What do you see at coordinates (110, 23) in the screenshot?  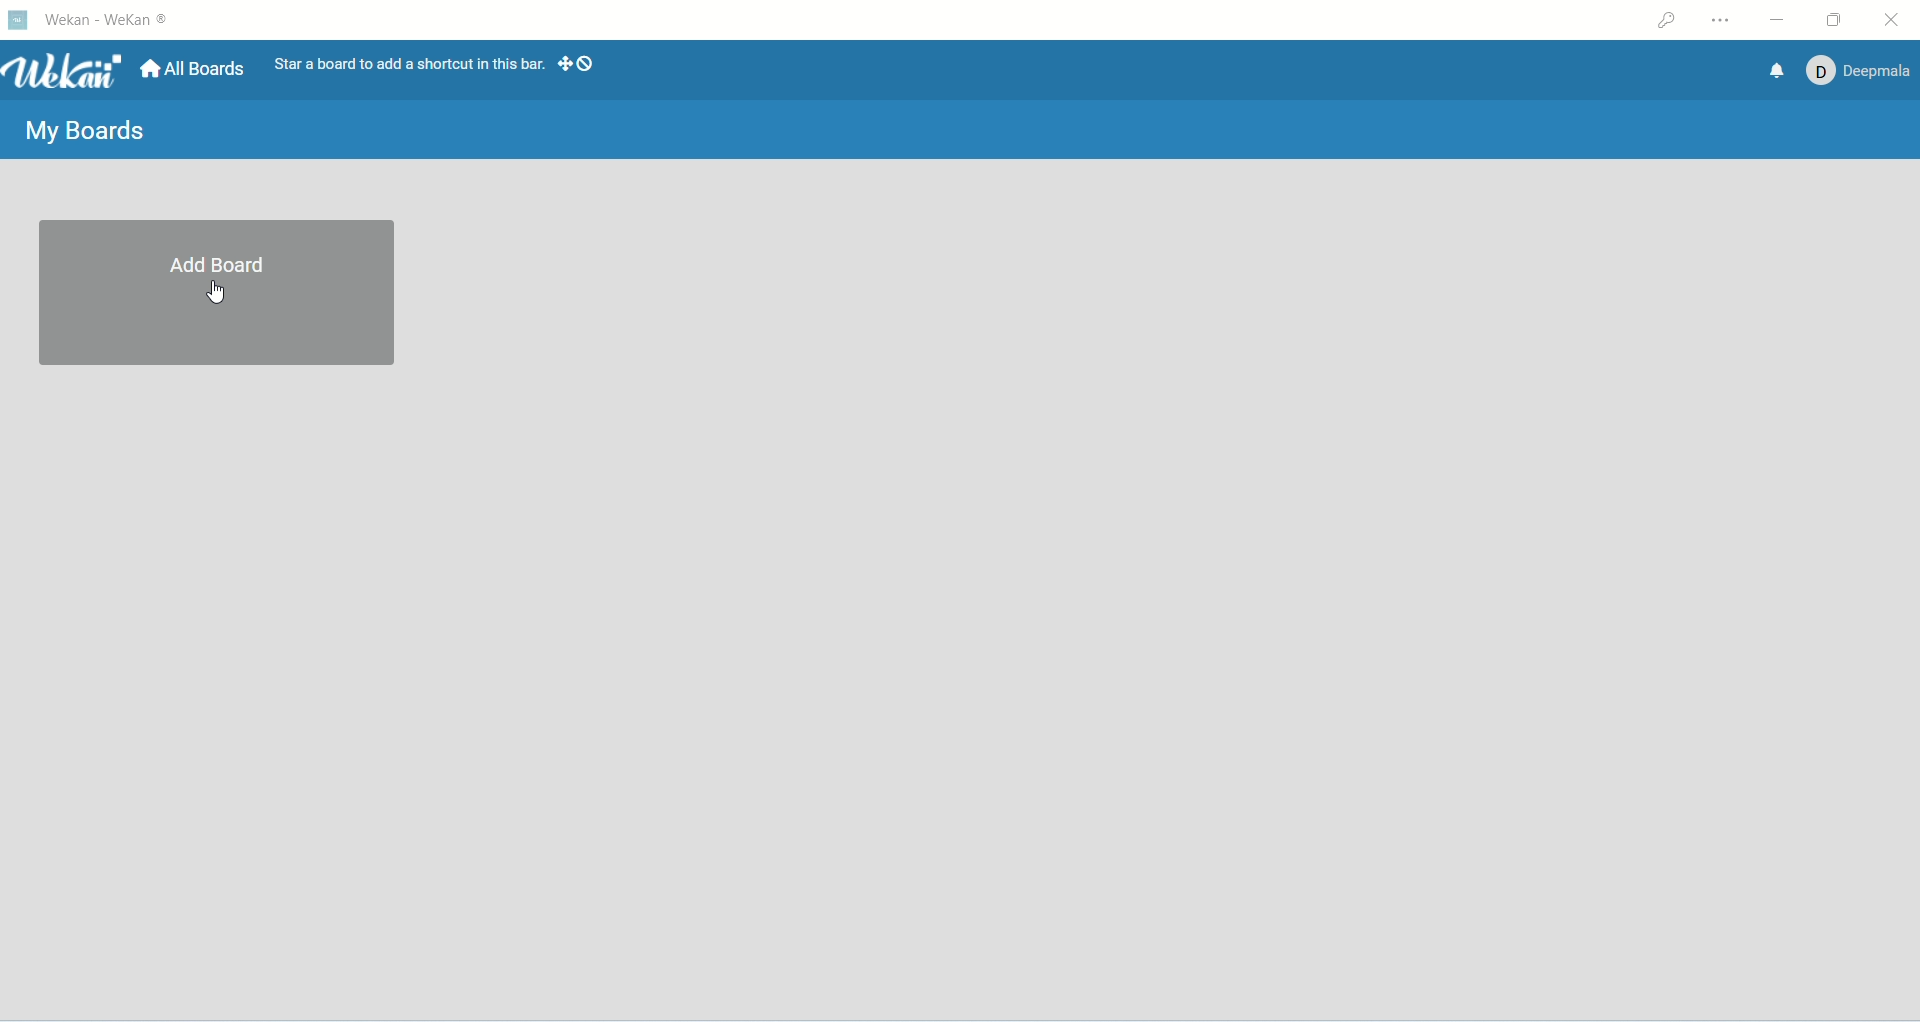 I see `WeKan-Wekan` at bounding box center [110, 23].